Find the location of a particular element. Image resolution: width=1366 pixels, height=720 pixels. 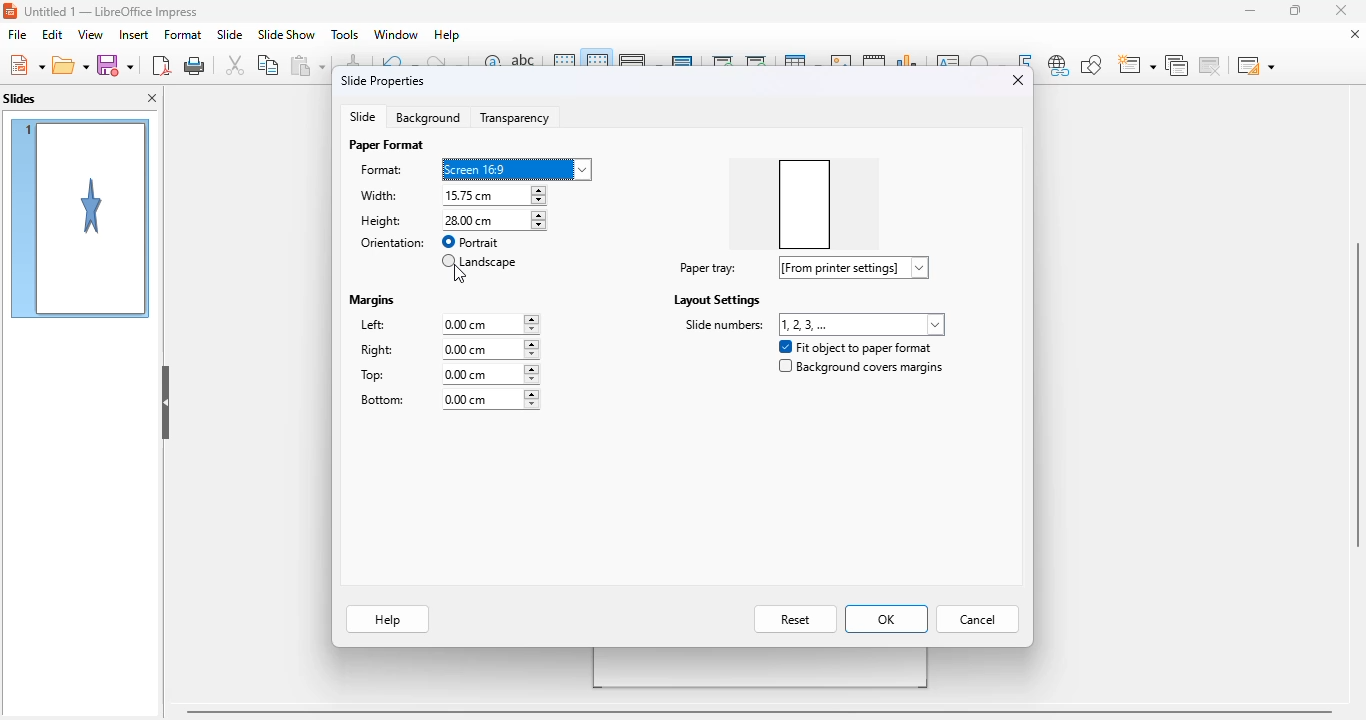

slide numbers: 1,2,3,... is located at coordinates (862, 323).